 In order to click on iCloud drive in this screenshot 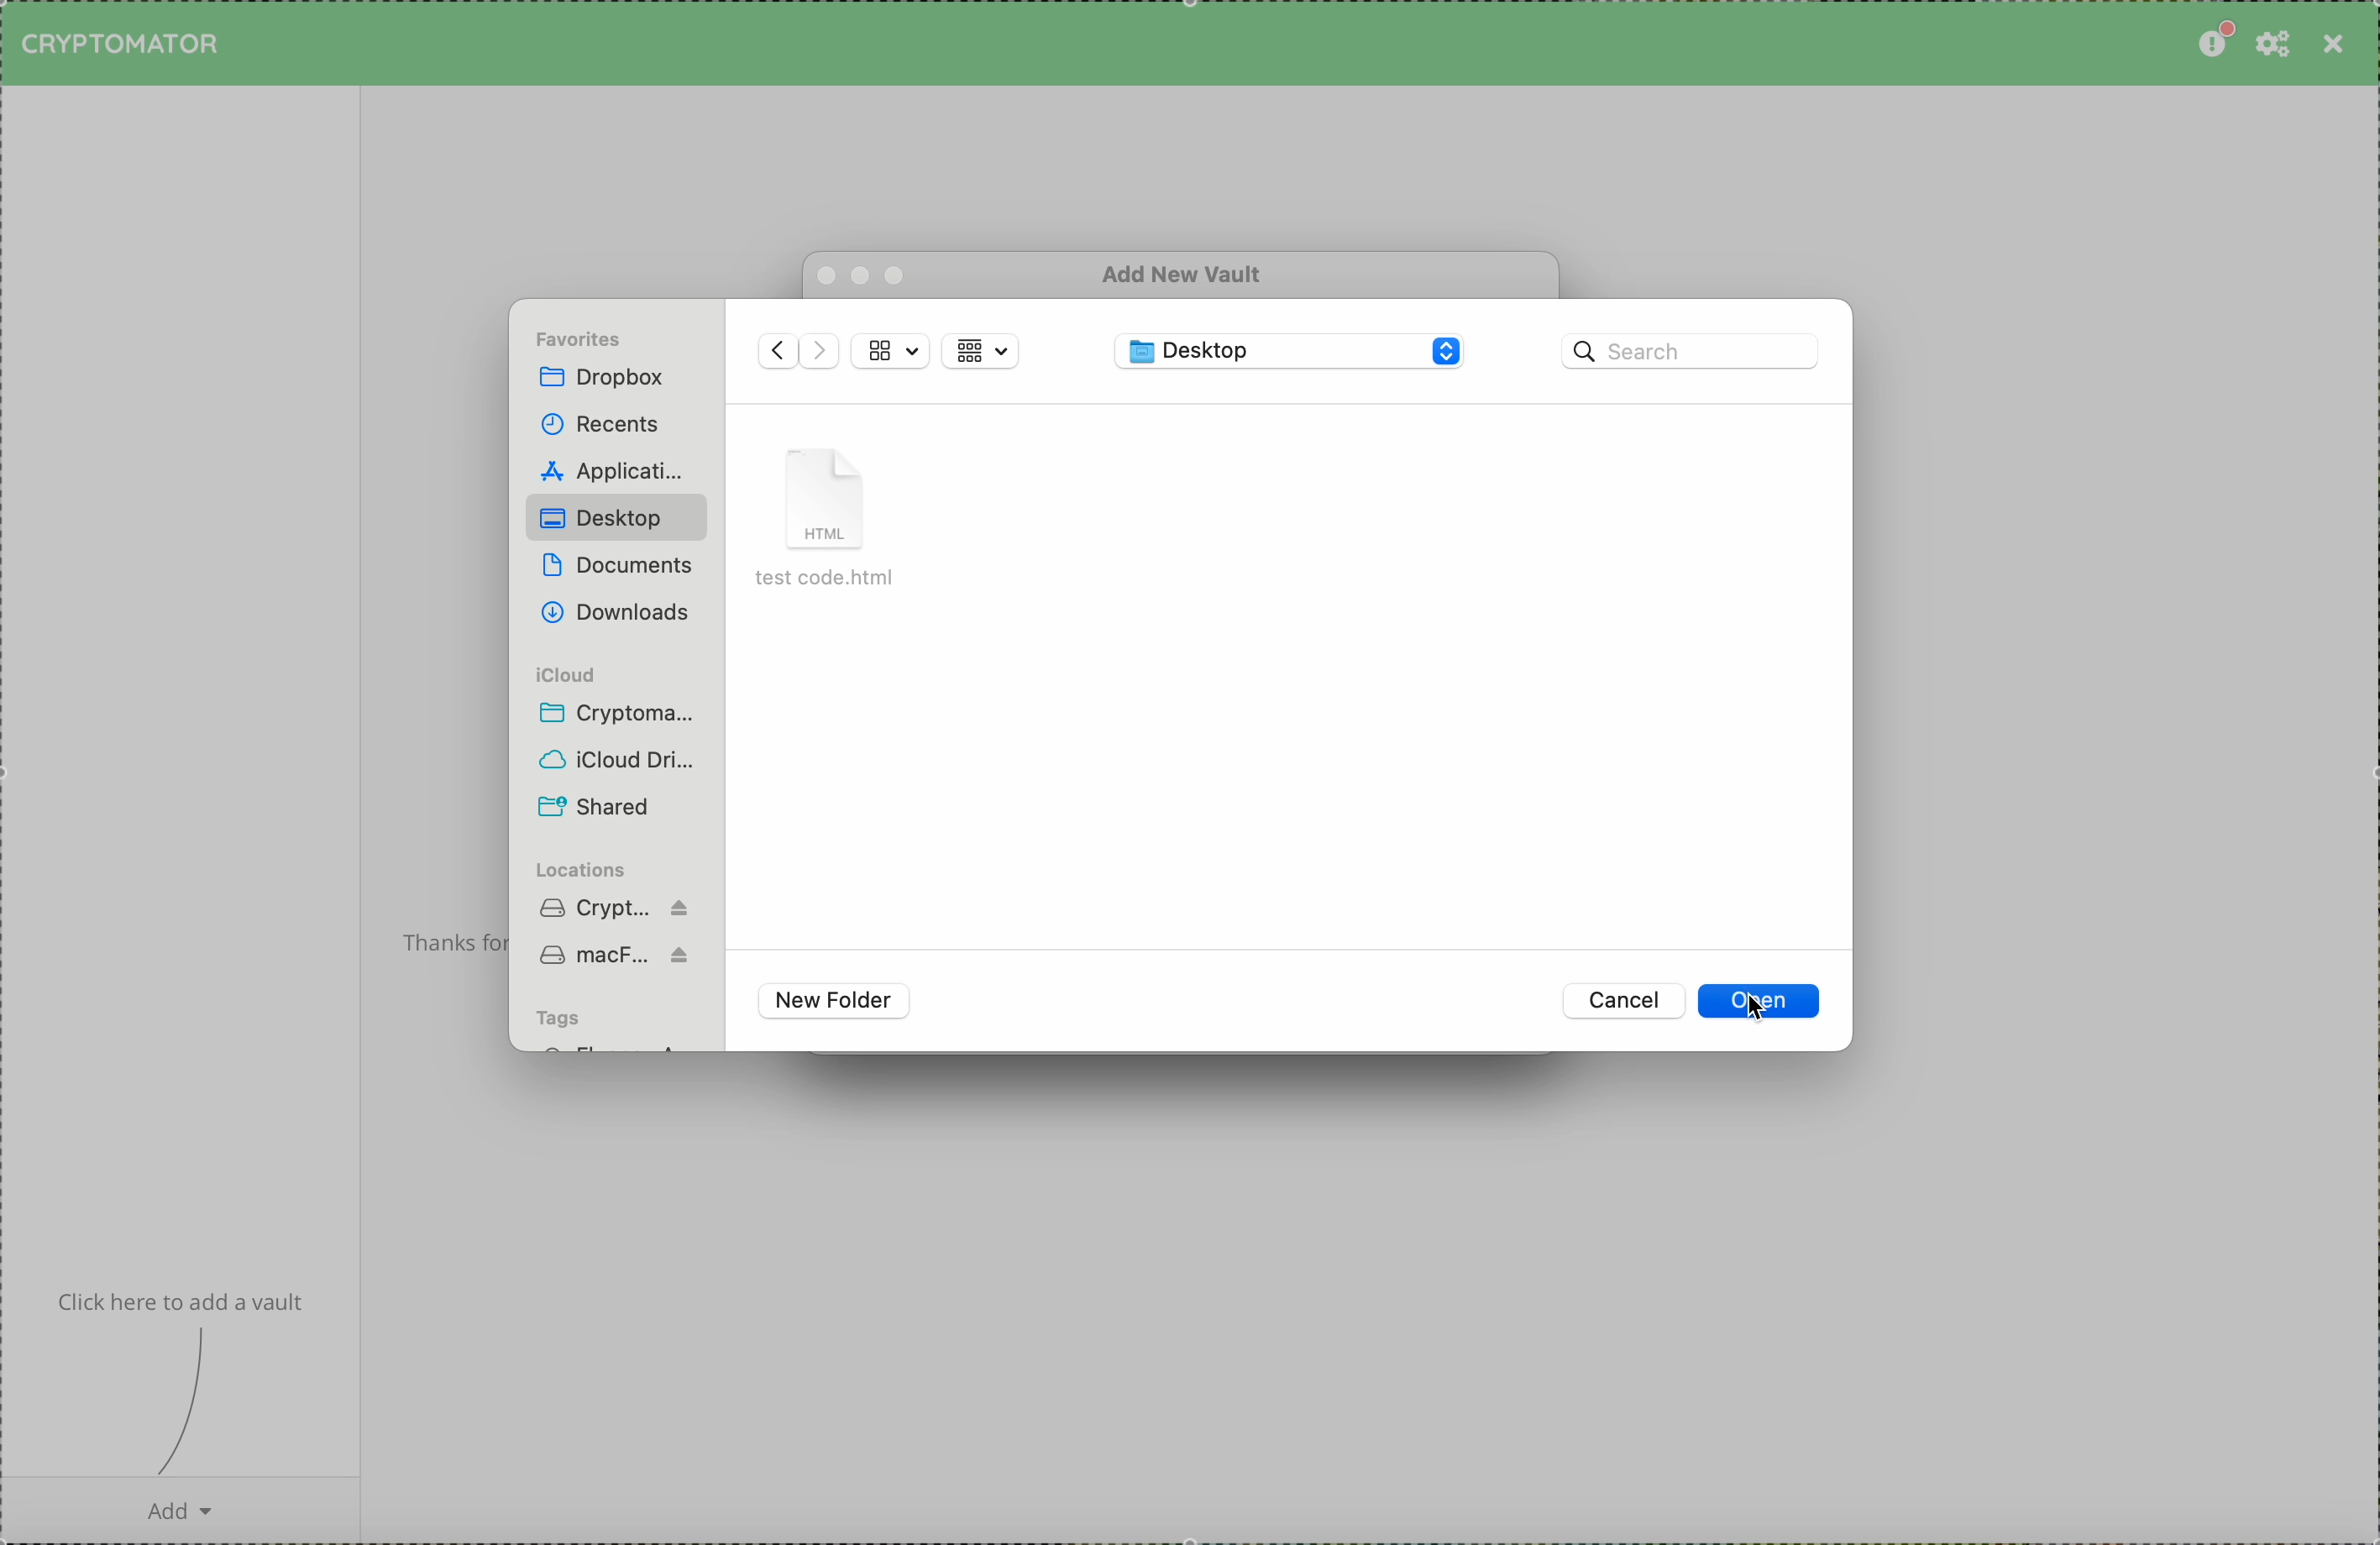, I will do `click(620, 760)`.